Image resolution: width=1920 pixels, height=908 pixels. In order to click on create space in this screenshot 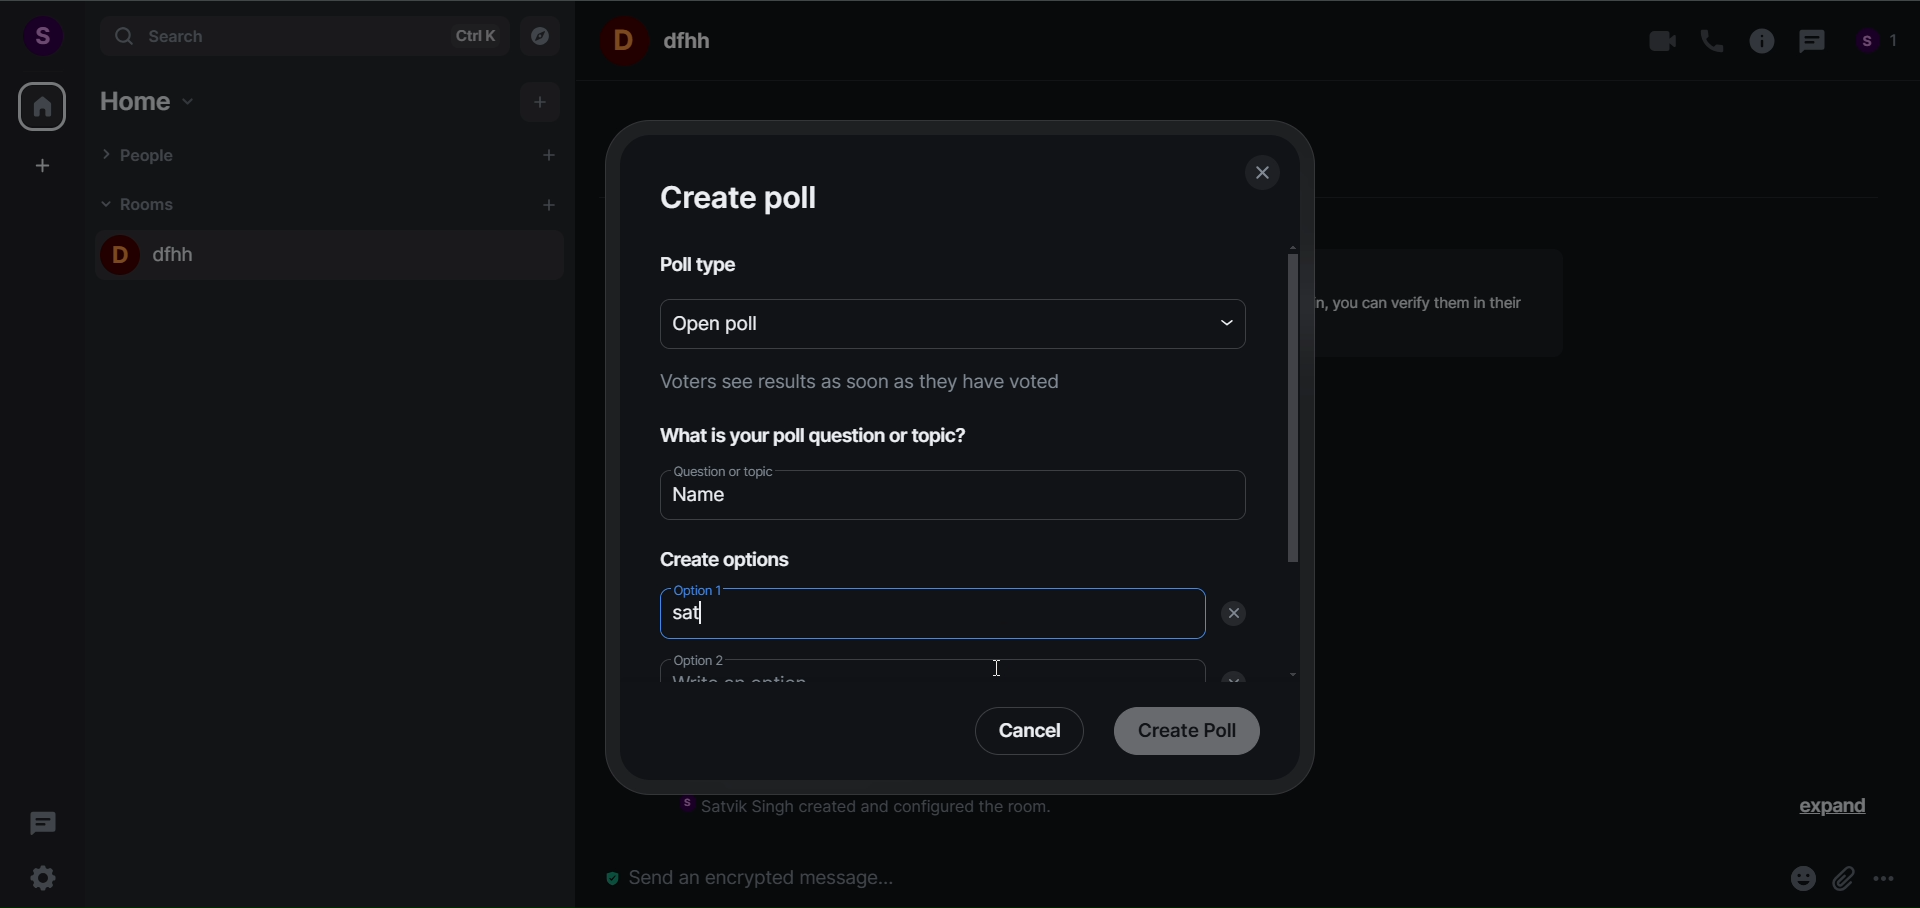, I will do `click(43, 165)`.